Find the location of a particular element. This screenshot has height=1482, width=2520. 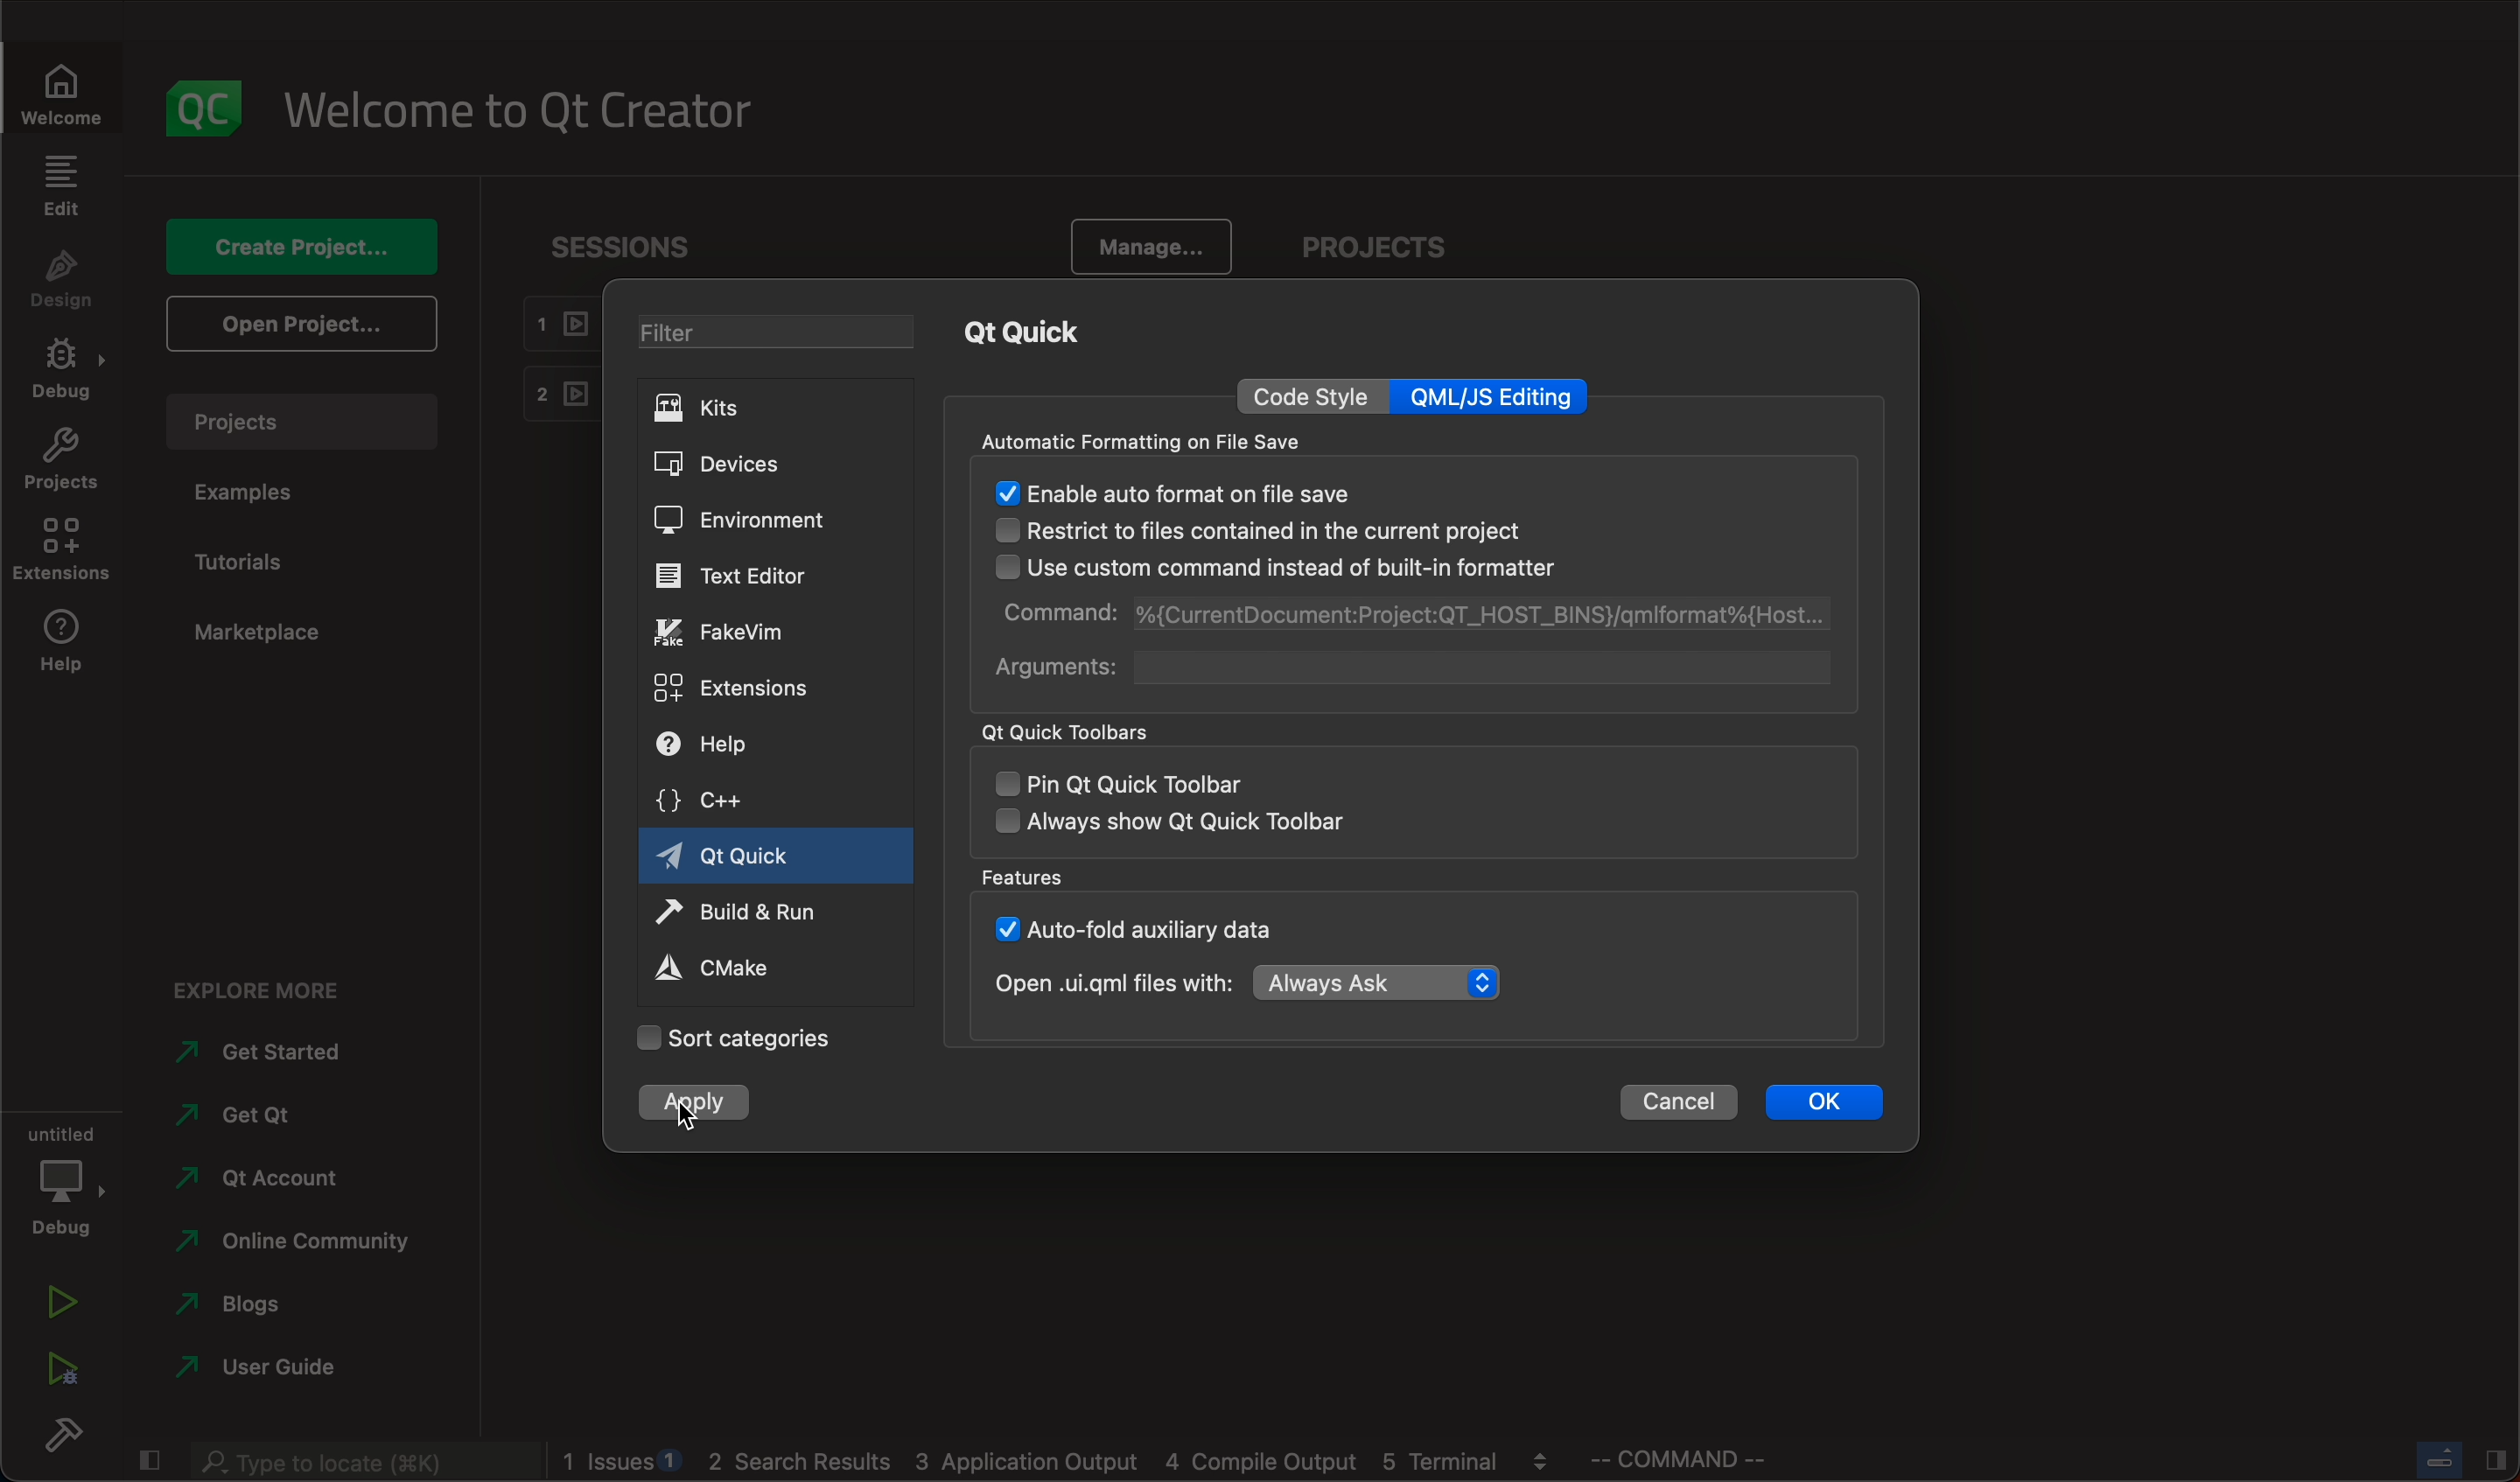

cancel is located at coordinates (1684, 1102).